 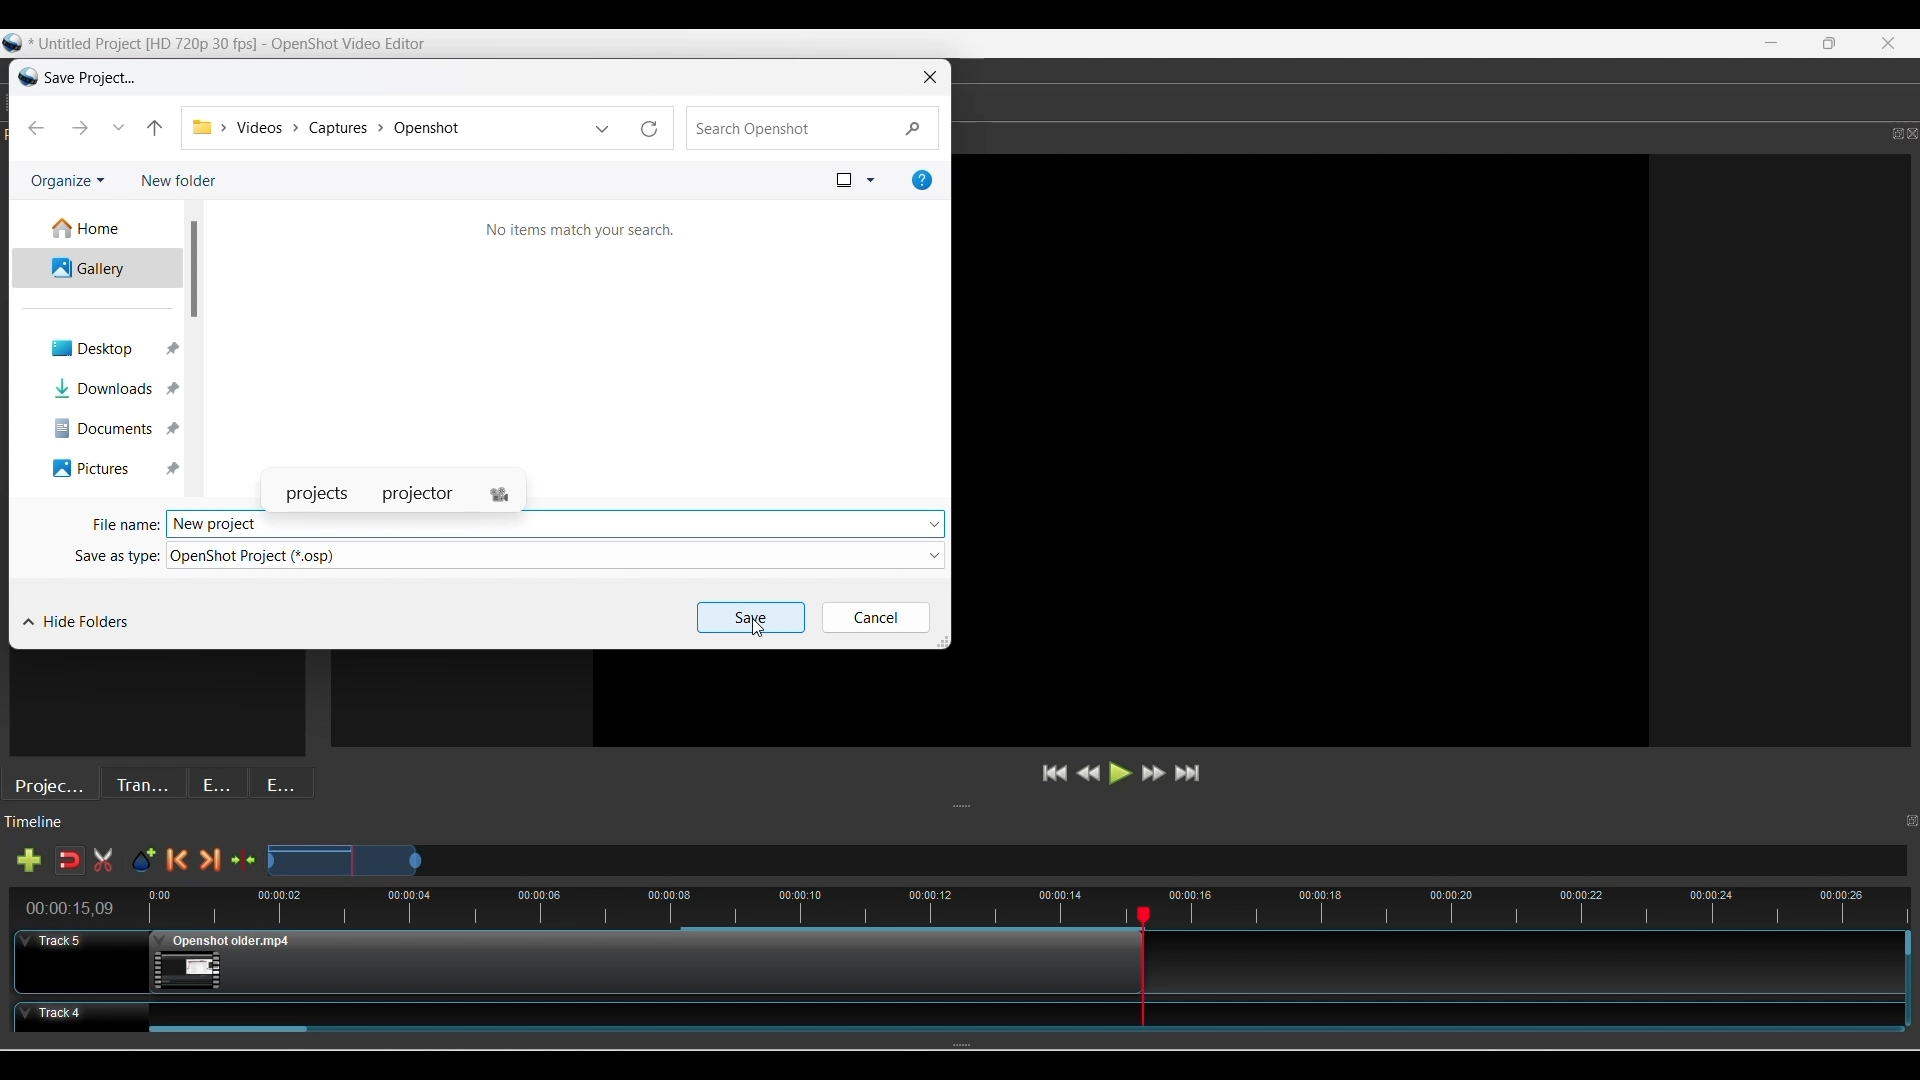 I want to click on Rewind, so click(x=1089, y=773).